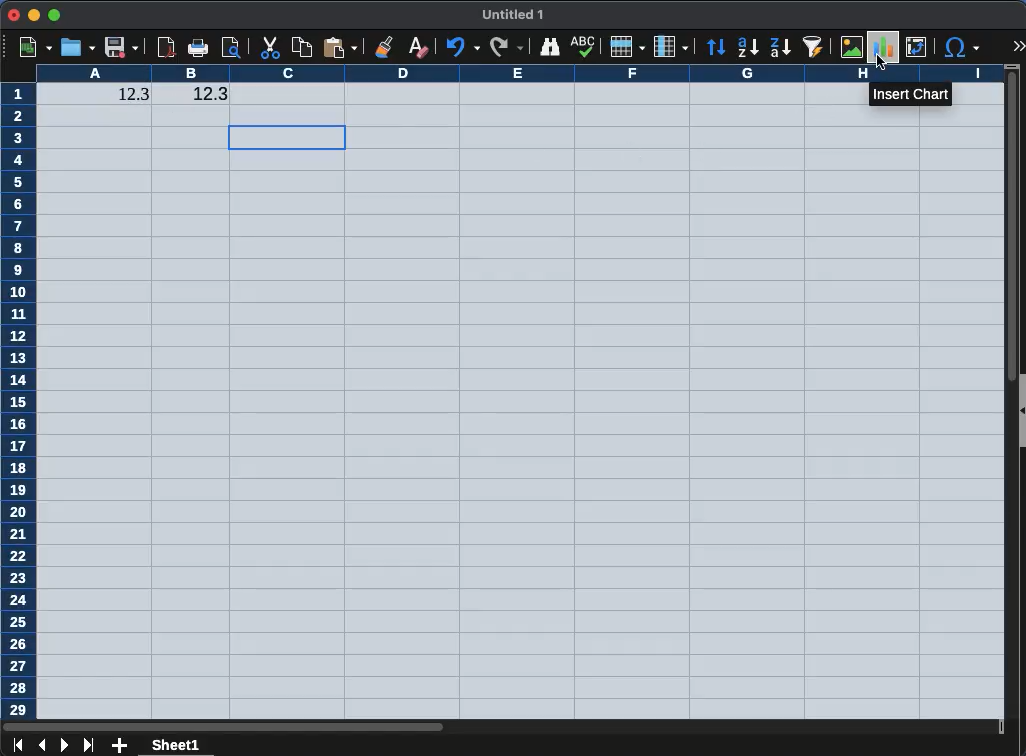 The image size is (1026, 756). What do you see at coordinates (519, 72) in the screenshot?
I see `column ` at bounding box center [519, 72].